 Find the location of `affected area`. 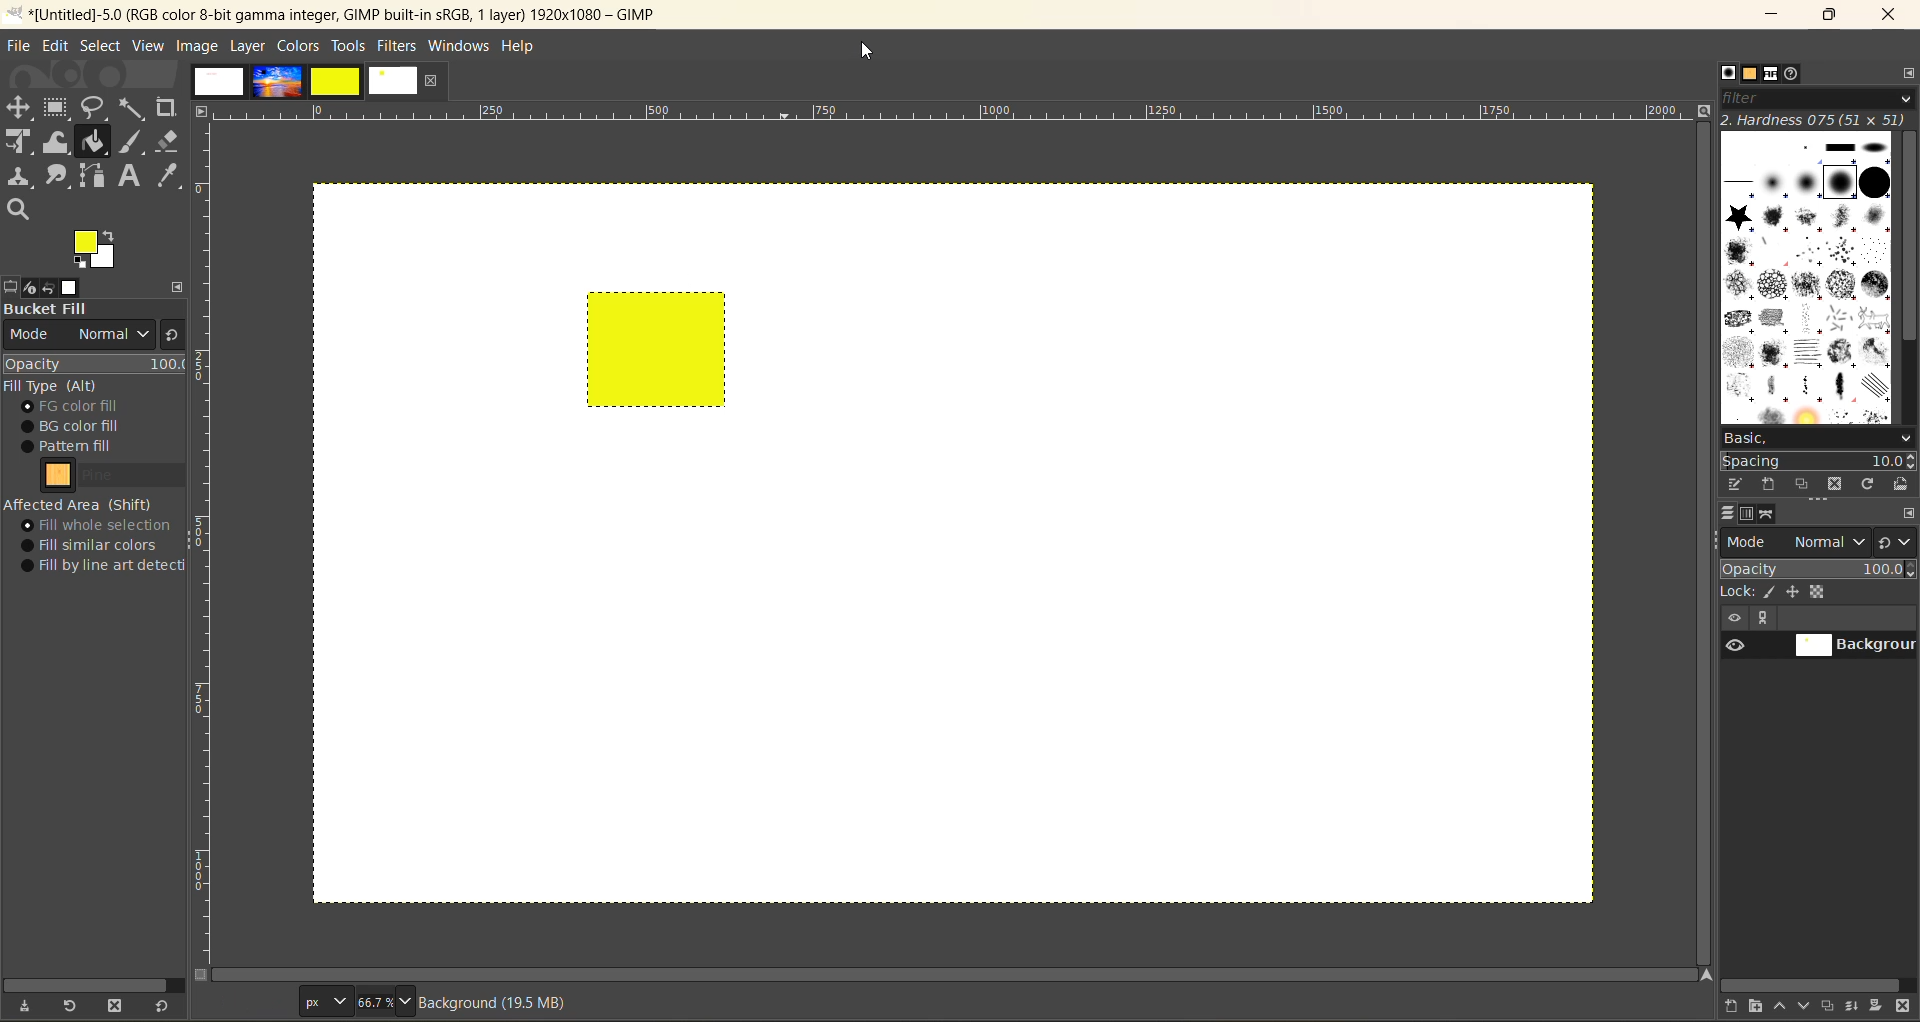

affected area is located at coordinates (80, 504).